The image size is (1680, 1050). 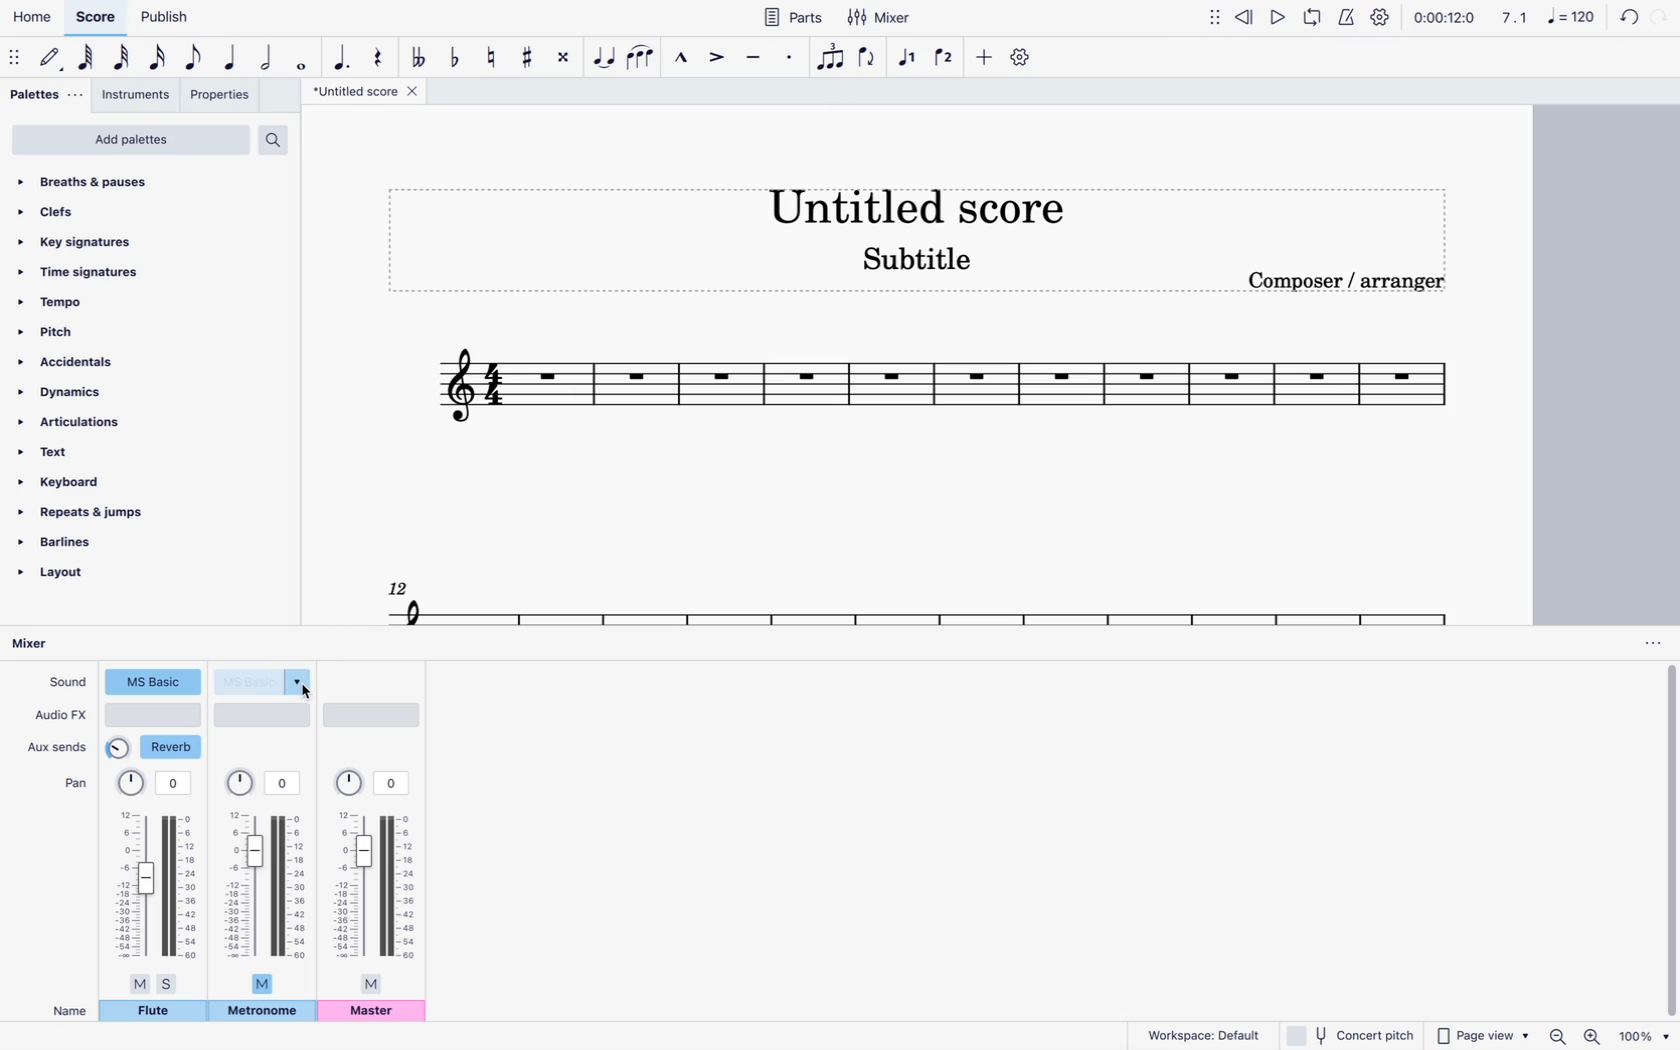 I want to click on forward, so click(x=1664, y=16).